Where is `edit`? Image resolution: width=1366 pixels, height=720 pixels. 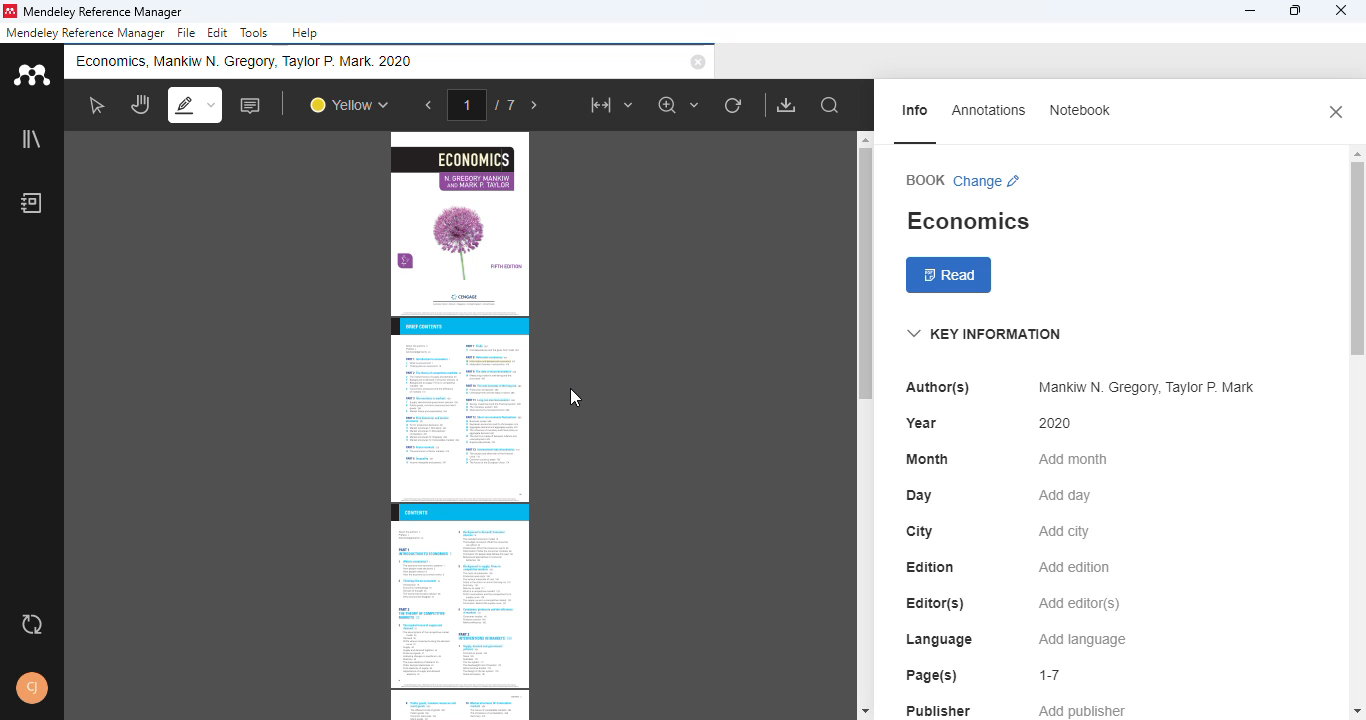
edit is located at coordinates (219, 34).